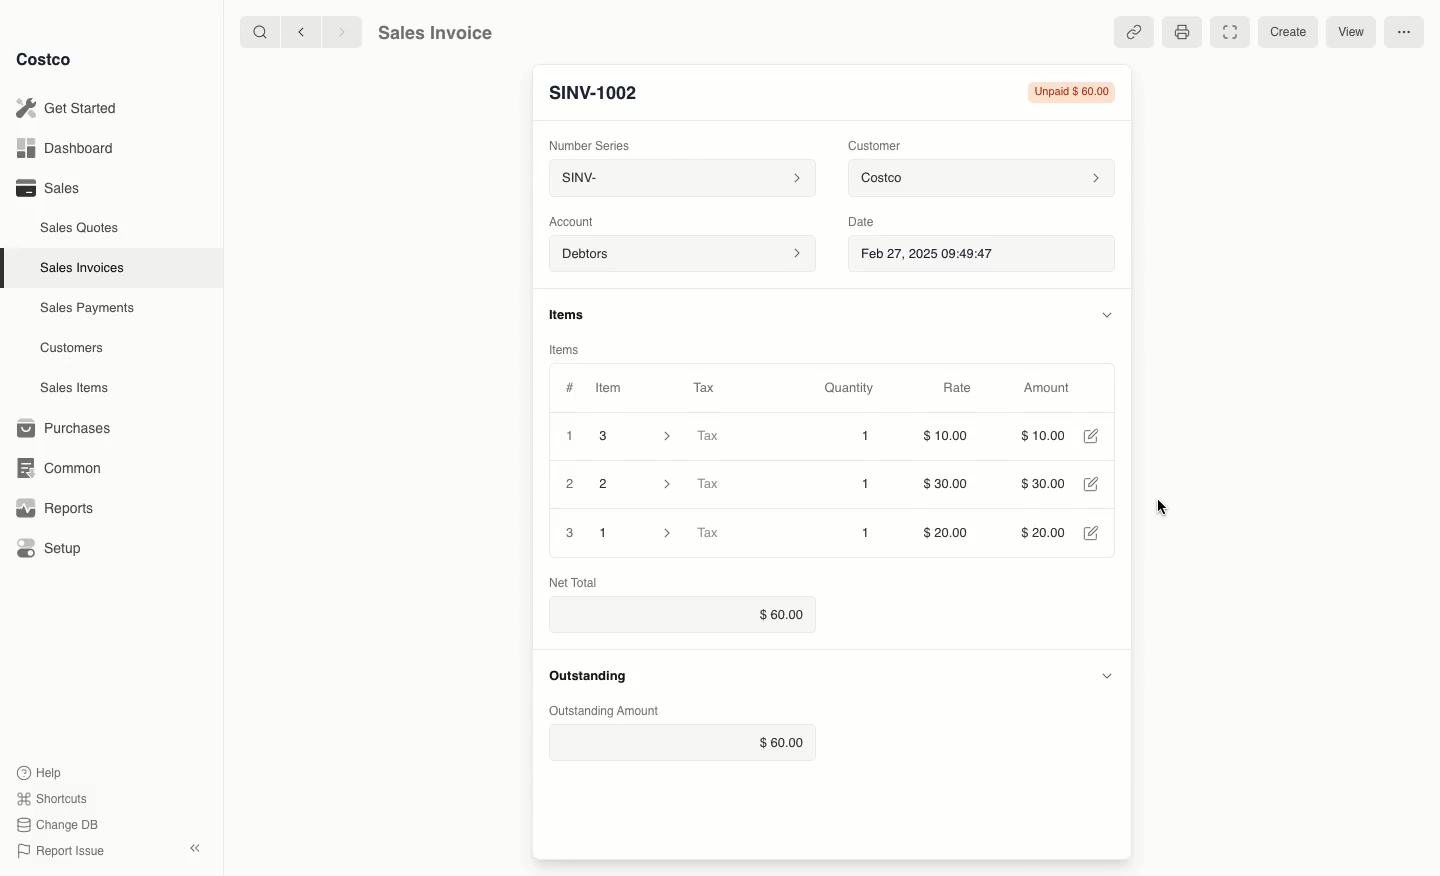 This screenshot has width=1440, height=876. Describe the element at coordinates (1161, 506) in the screenshot. I see `cursor` at that location.